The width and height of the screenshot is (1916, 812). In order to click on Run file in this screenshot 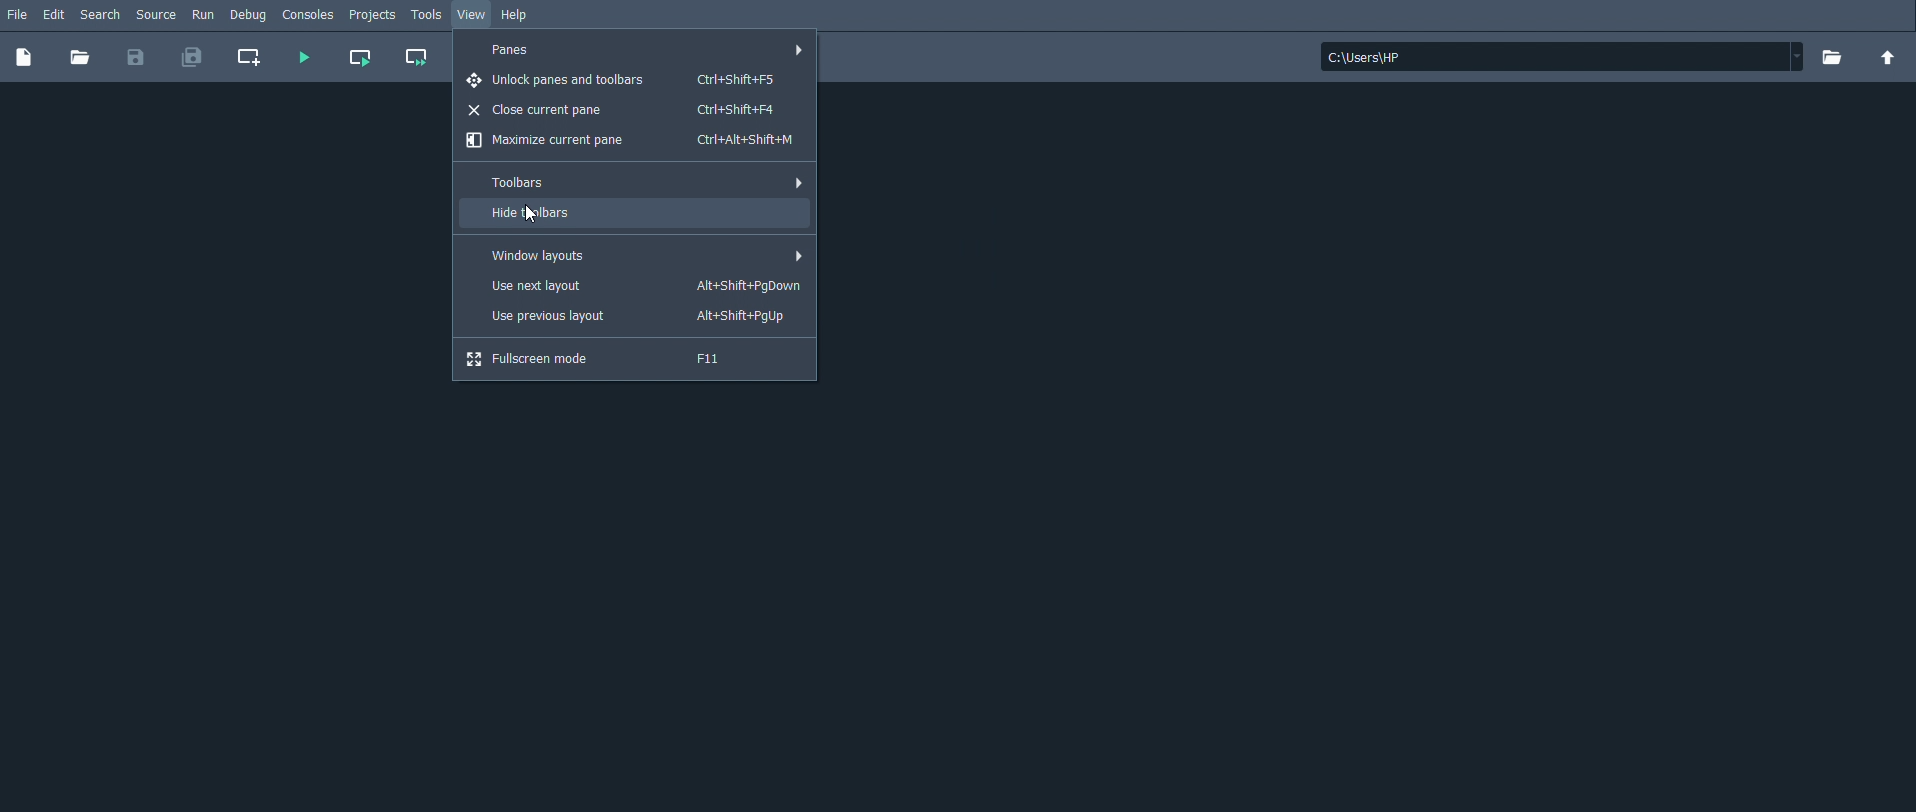, I will do `click(301, 57)`.